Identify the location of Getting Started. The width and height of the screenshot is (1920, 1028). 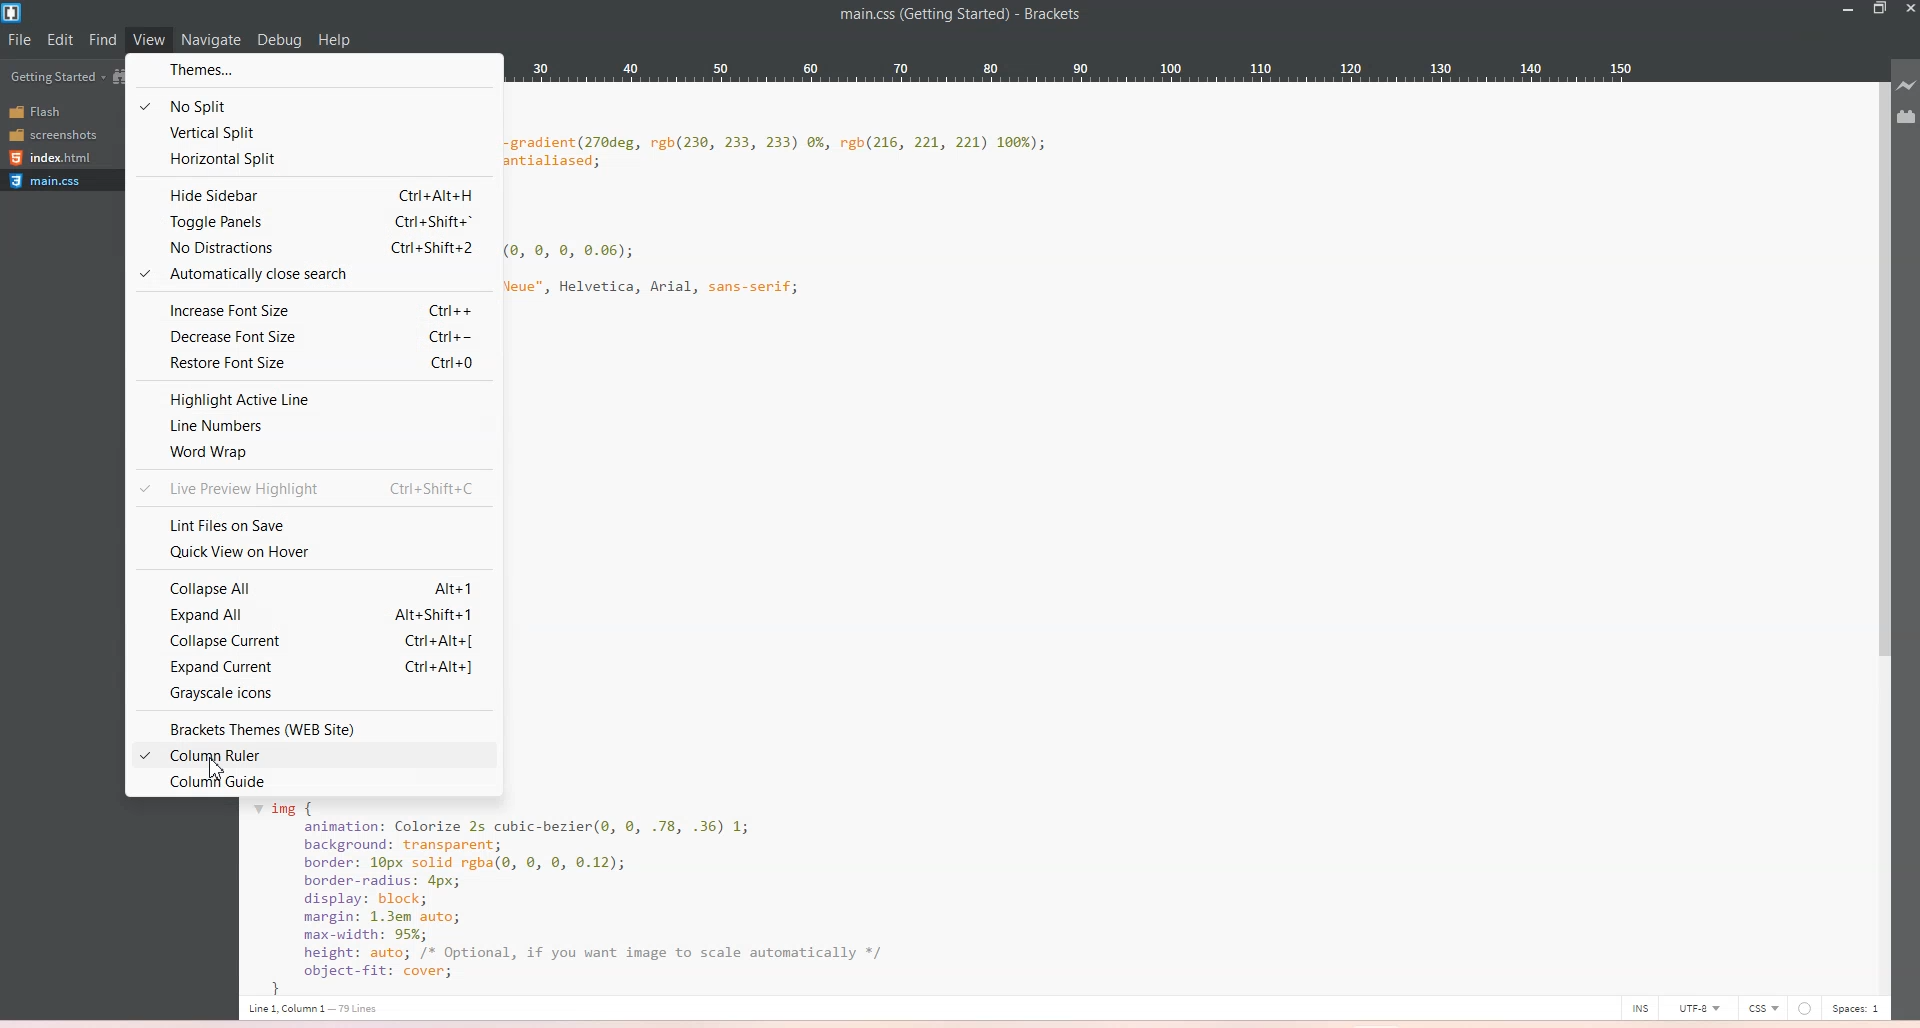
(56, 76).